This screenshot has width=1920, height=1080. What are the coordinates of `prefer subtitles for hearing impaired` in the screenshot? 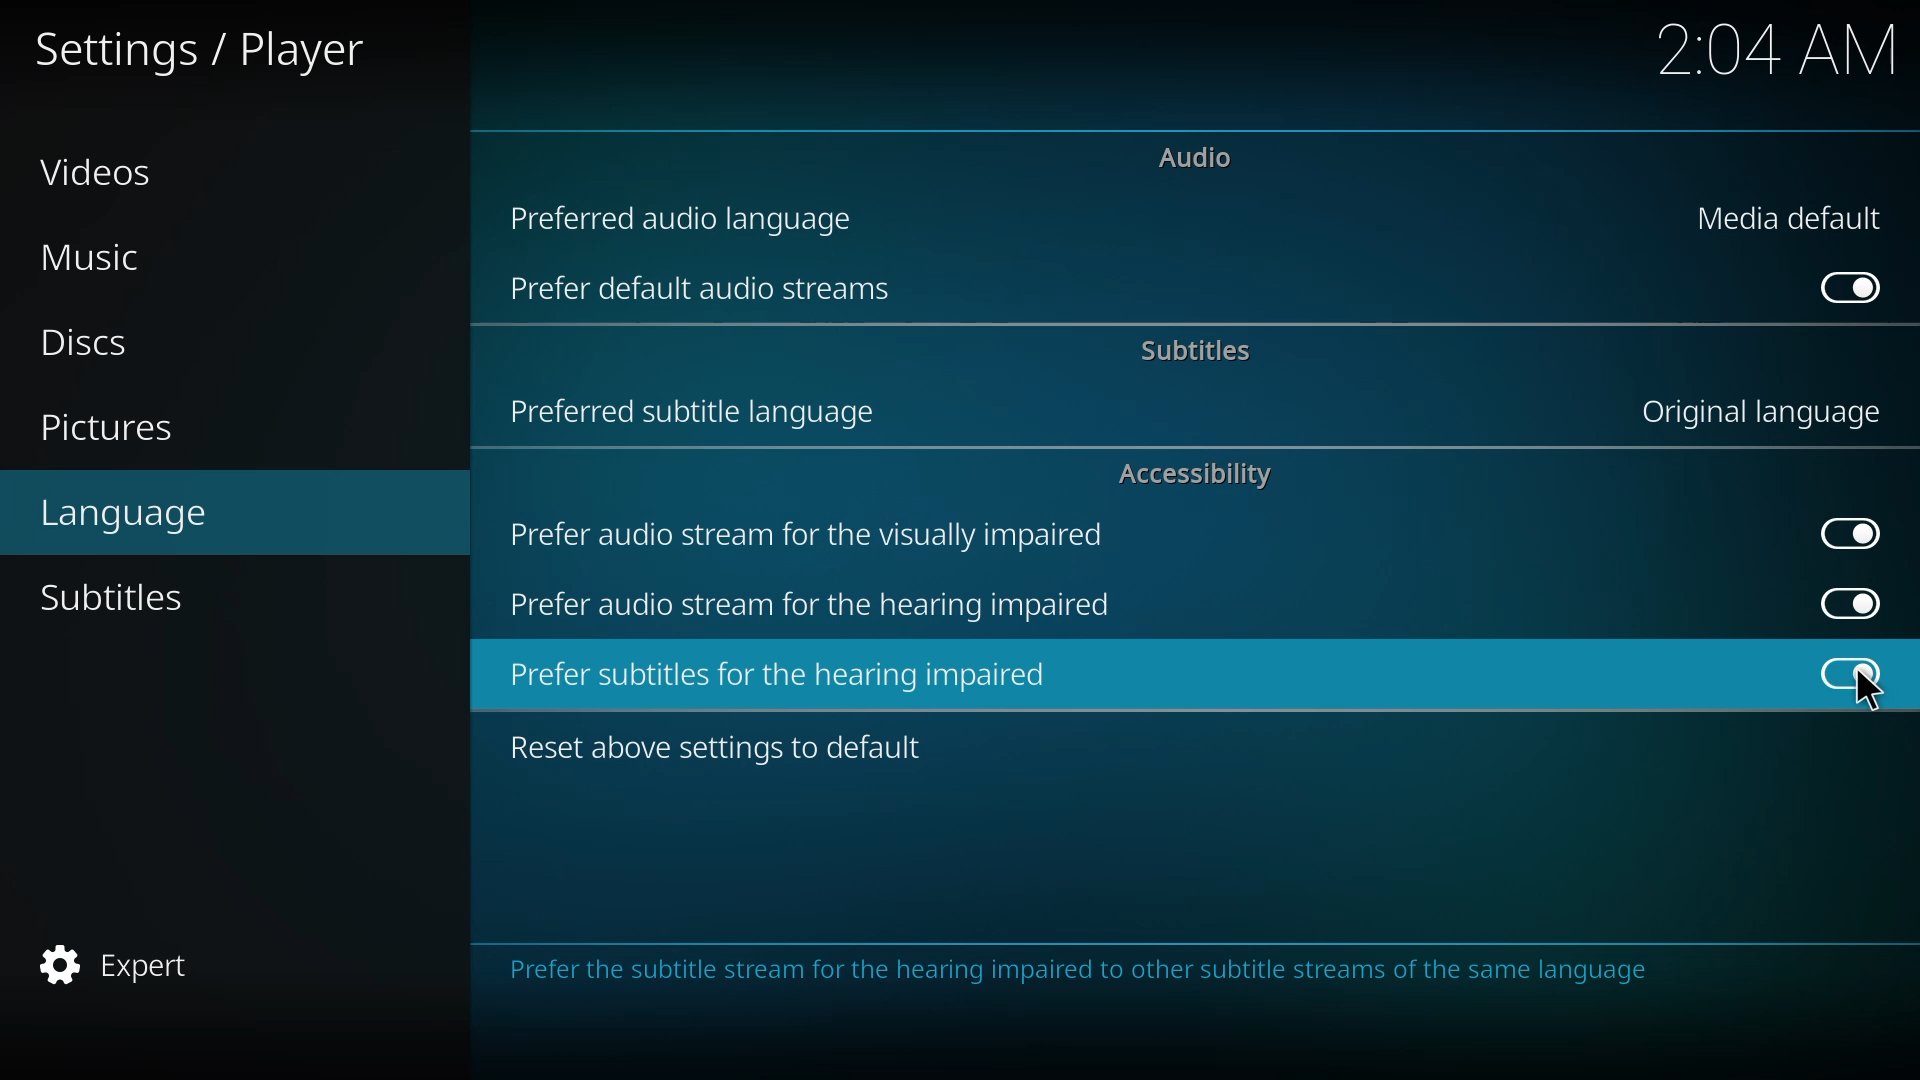 It's located at (784, 673).